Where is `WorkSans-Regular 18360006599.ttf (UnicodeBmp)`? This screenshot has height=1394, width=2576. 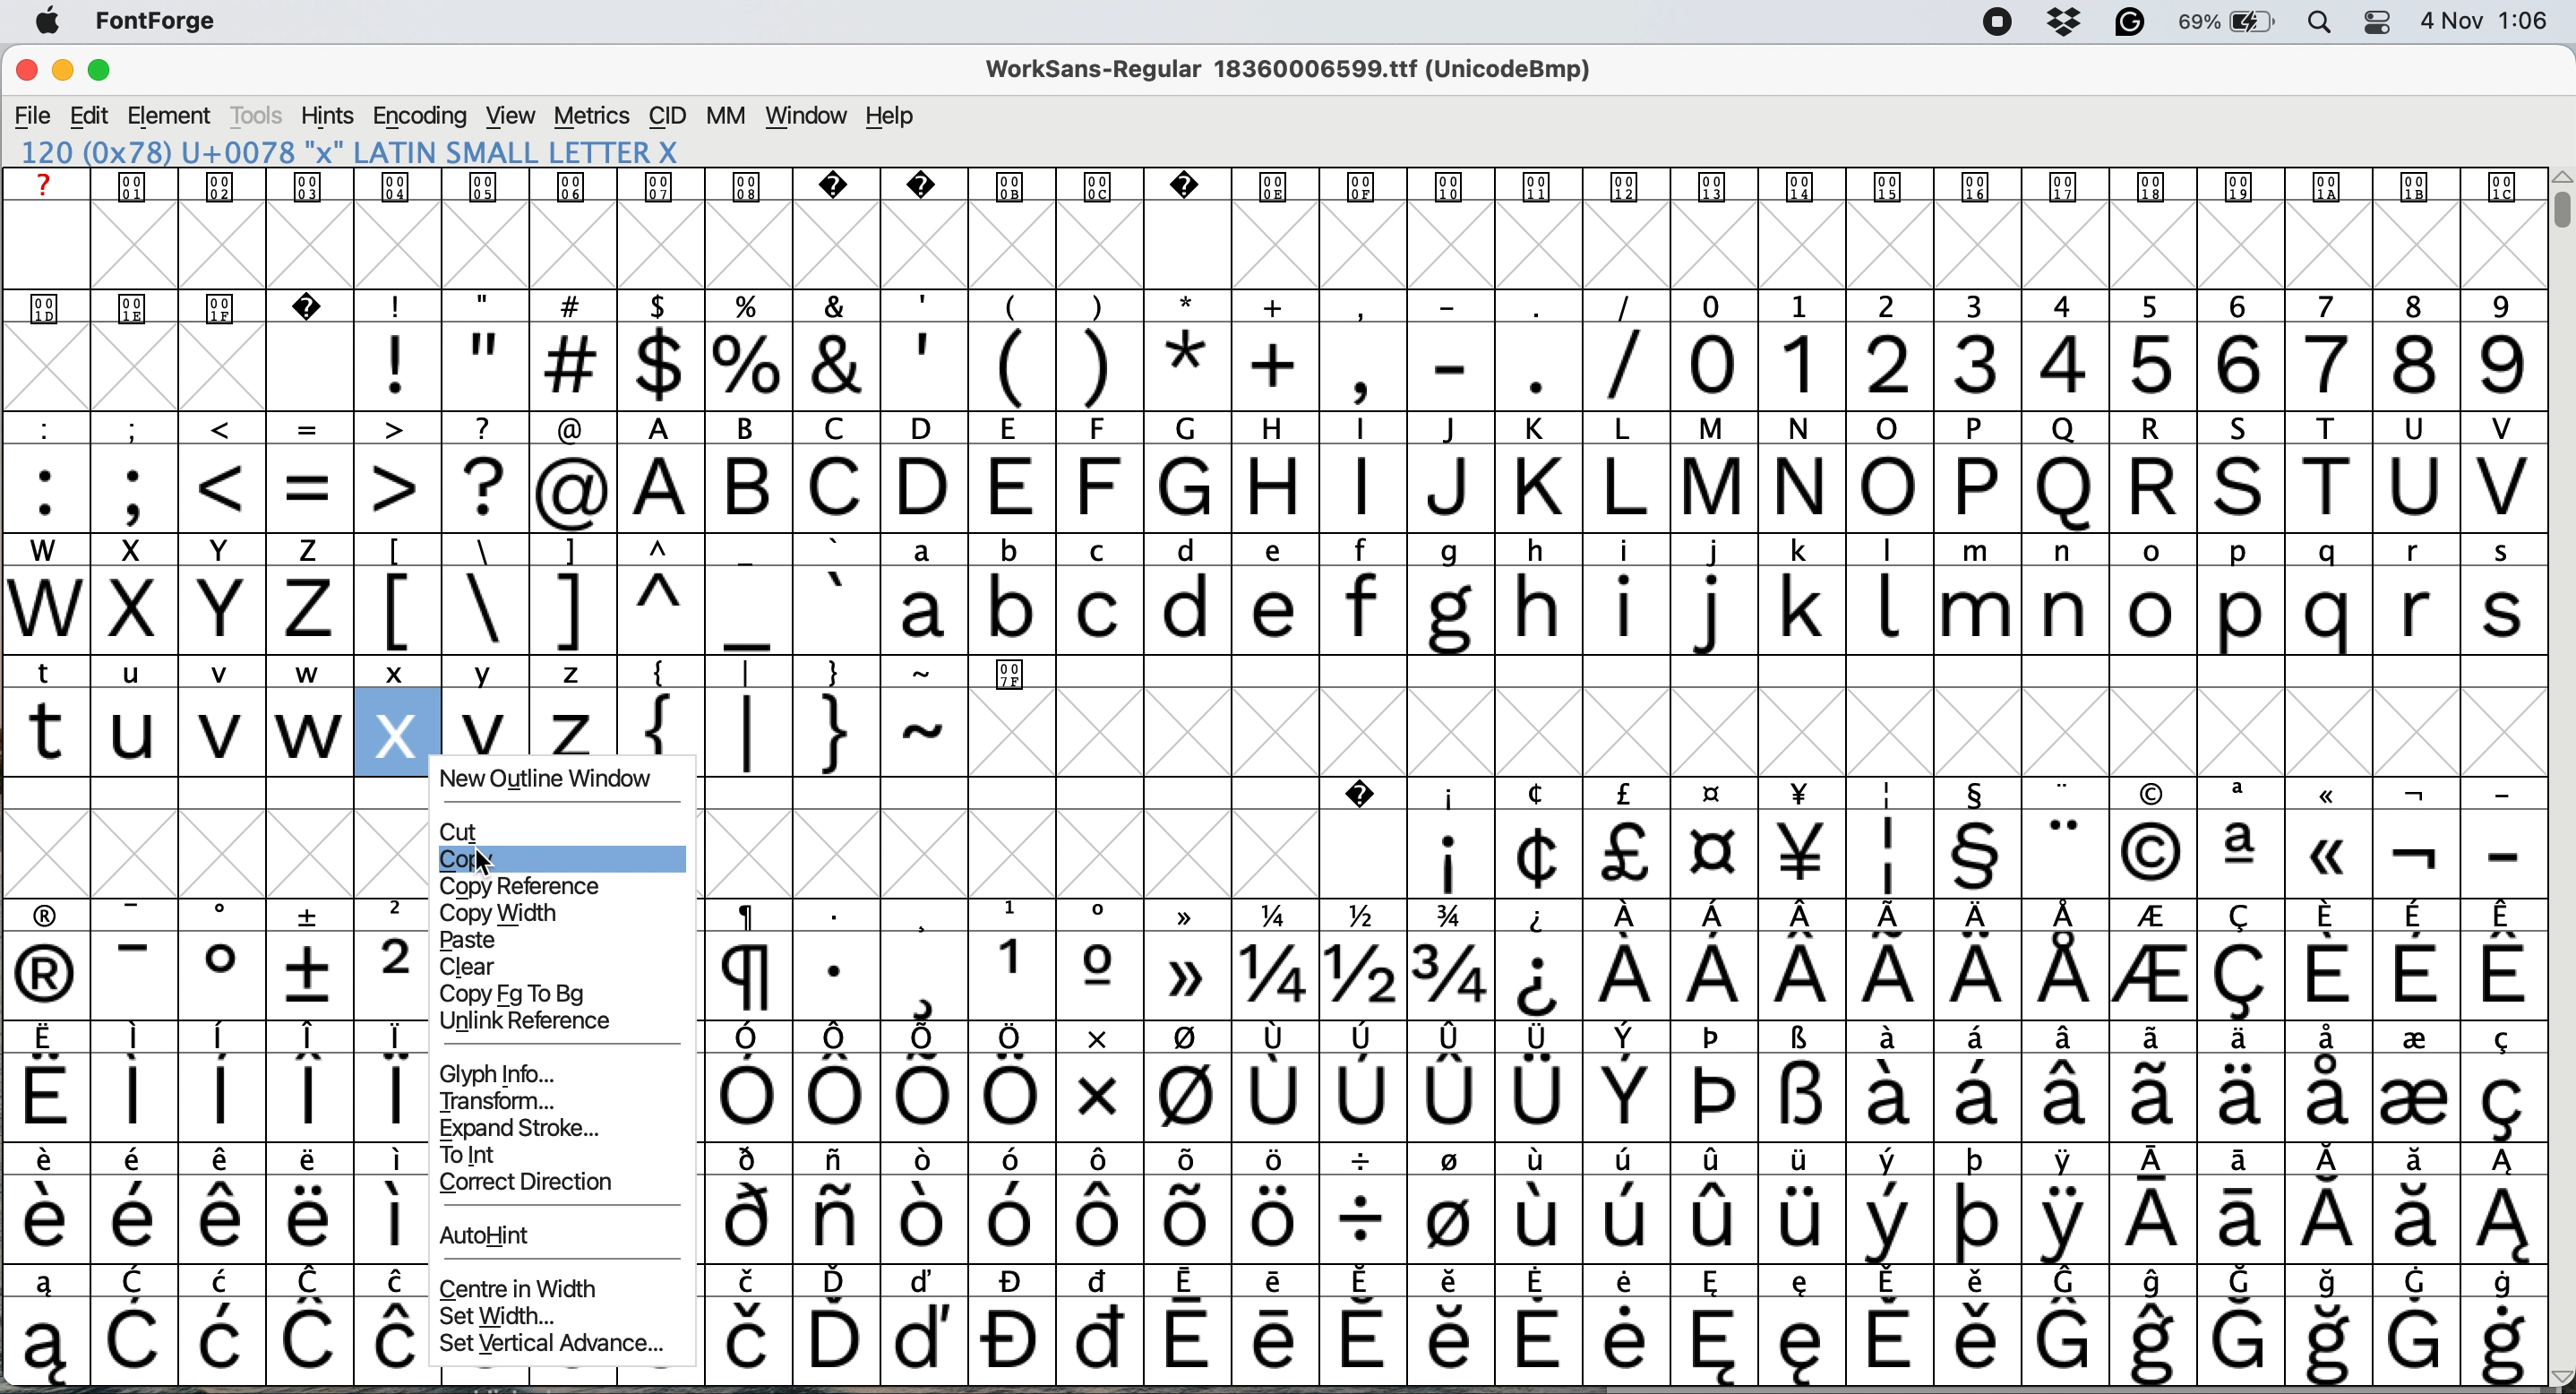 WorkSans-Regular 18360006599.ttf (UnicodeBmp) is located at coordinates (1298, 74).